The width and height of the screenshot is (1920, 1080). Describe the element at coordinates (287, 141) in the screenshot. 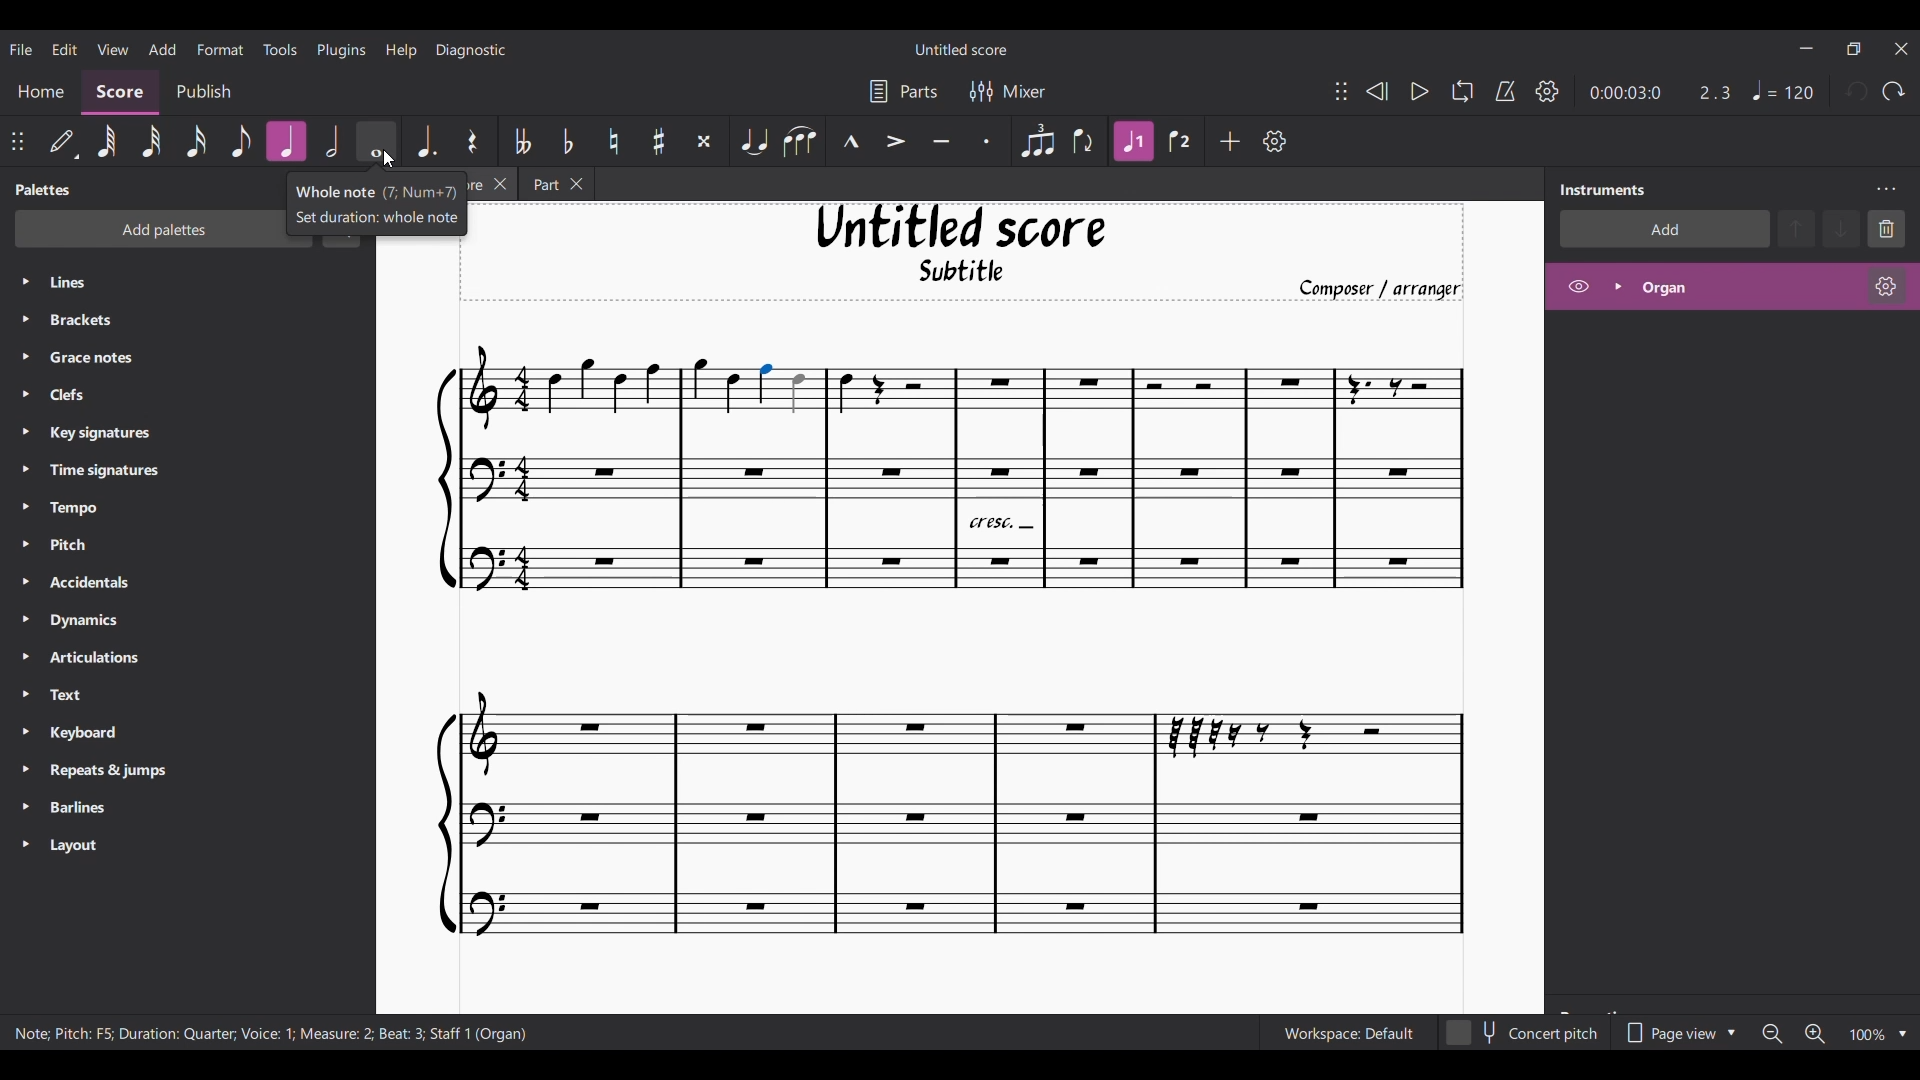

I see `Highlighted after current selection` at that location.